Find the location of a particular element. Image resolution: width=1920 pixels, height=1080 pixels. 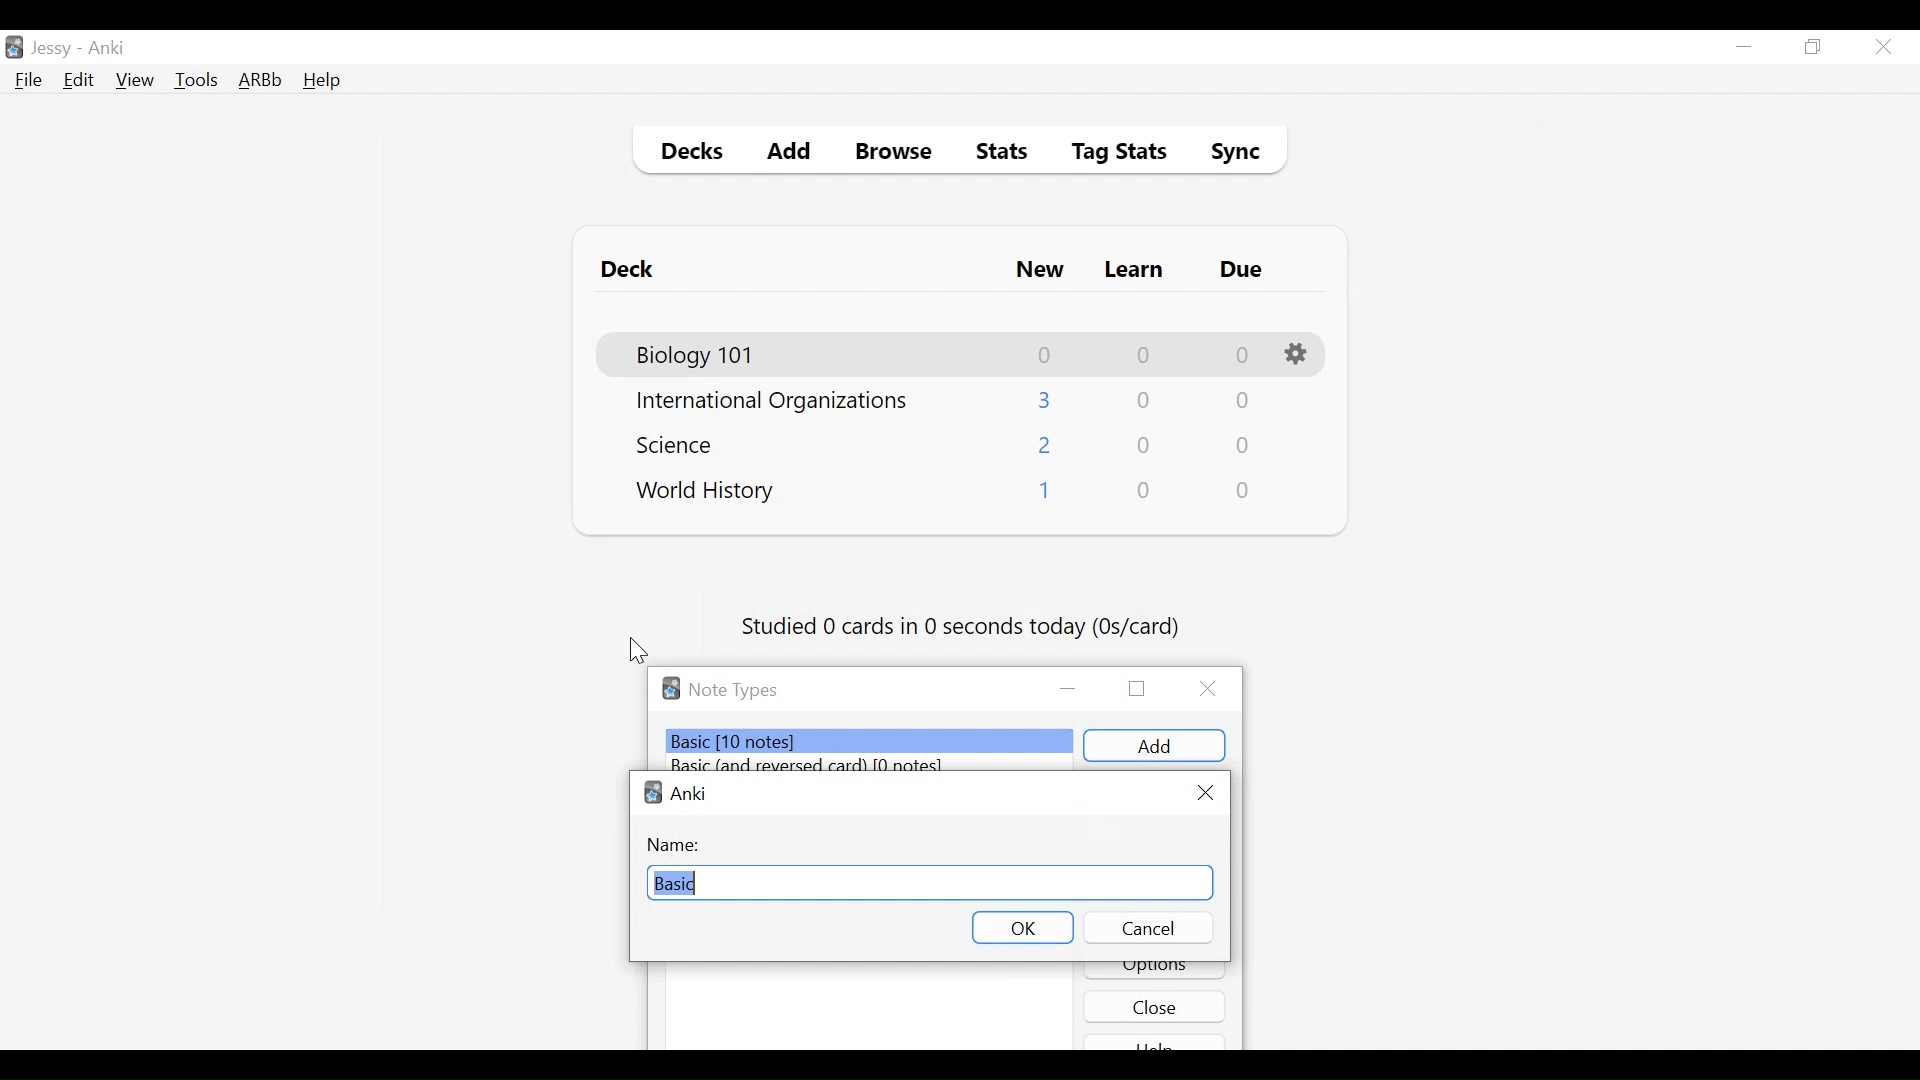

Cancel is located at coordinates (1147, 927).